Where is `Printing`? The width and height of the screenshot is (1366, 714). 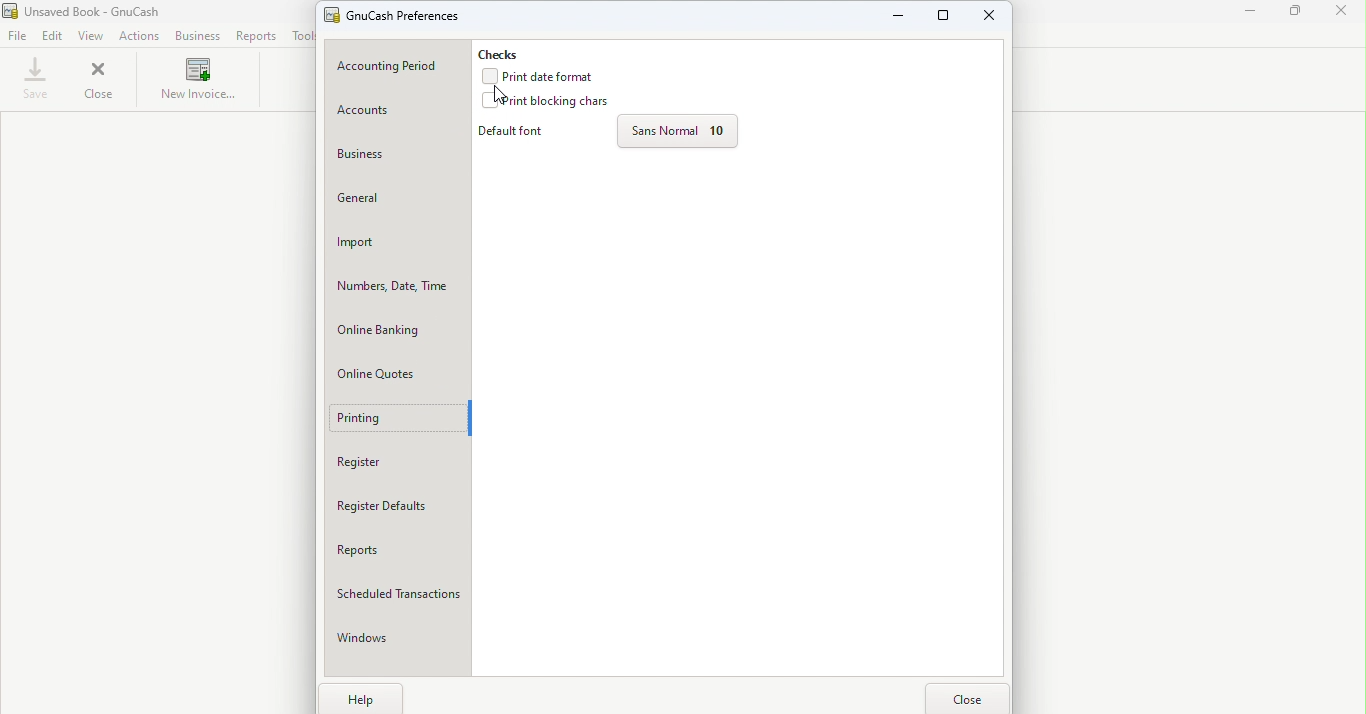
Printing is located at coordinates (395, 418).